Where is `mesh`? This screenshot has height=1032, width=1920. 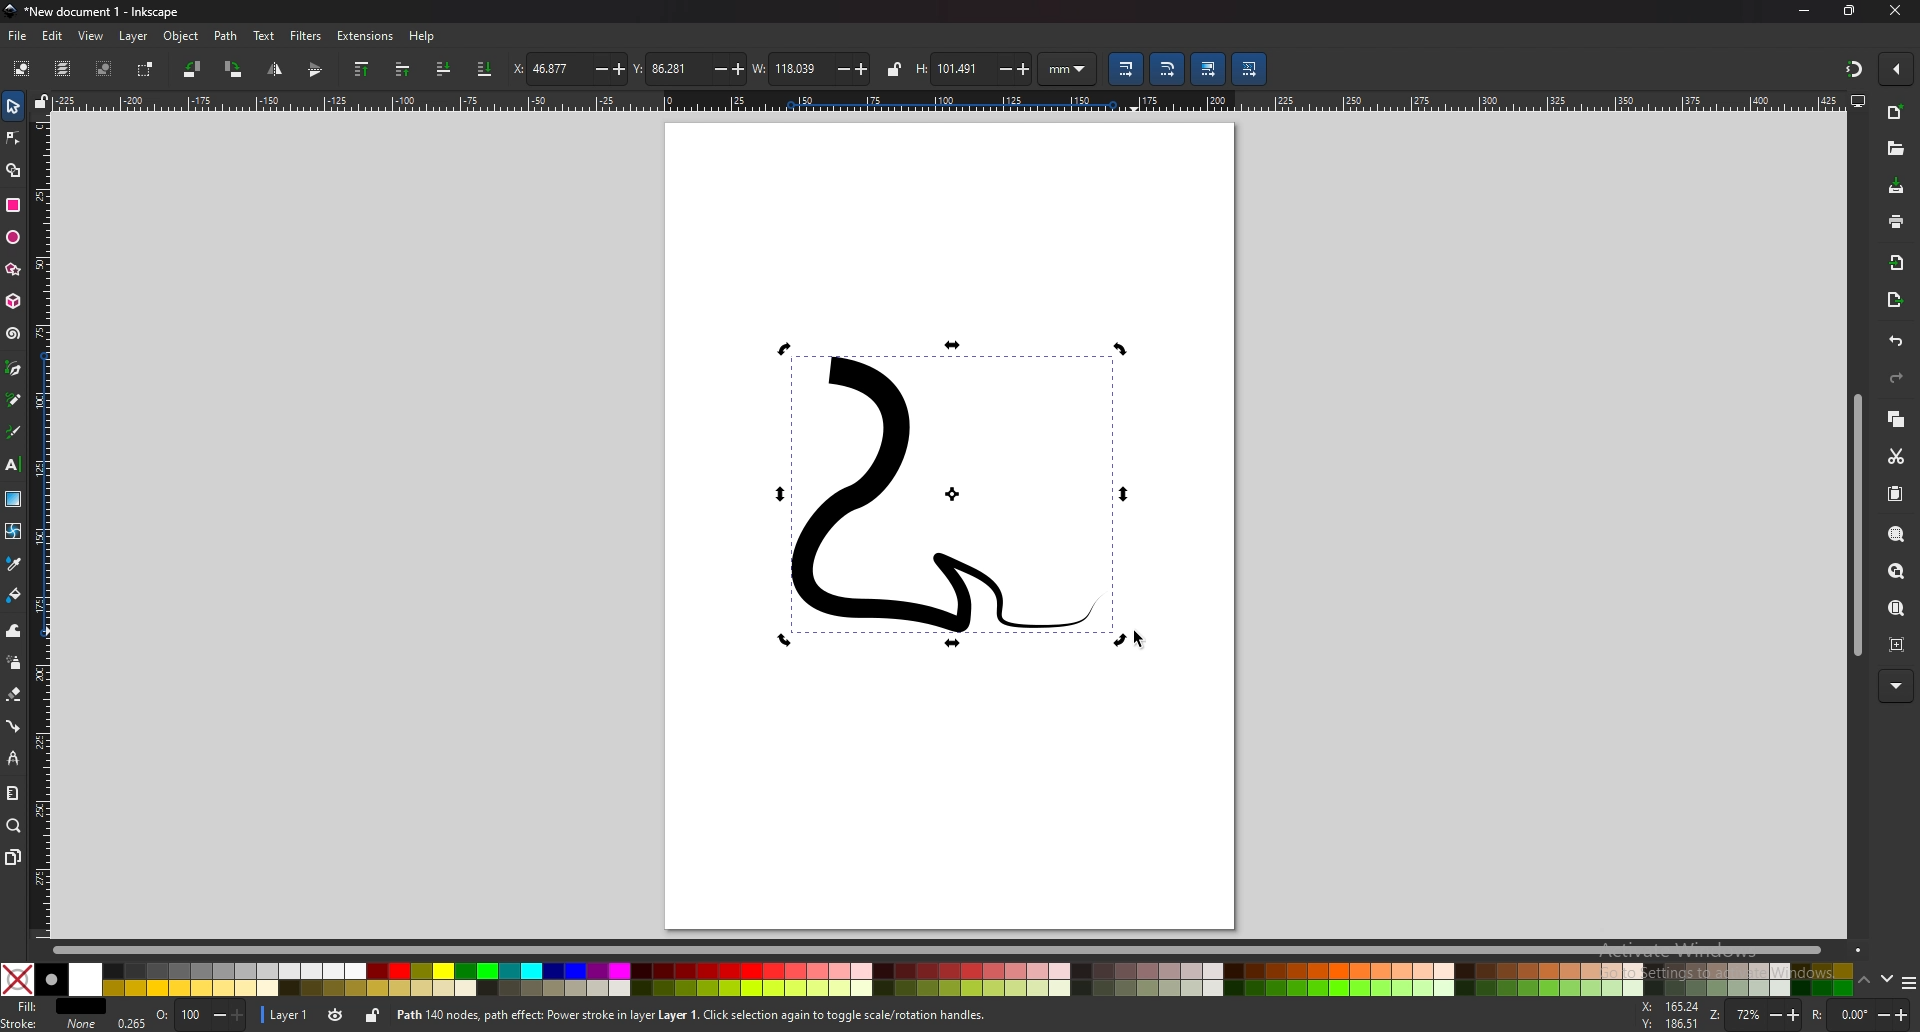
mesh is located at coordinates (13, 529).